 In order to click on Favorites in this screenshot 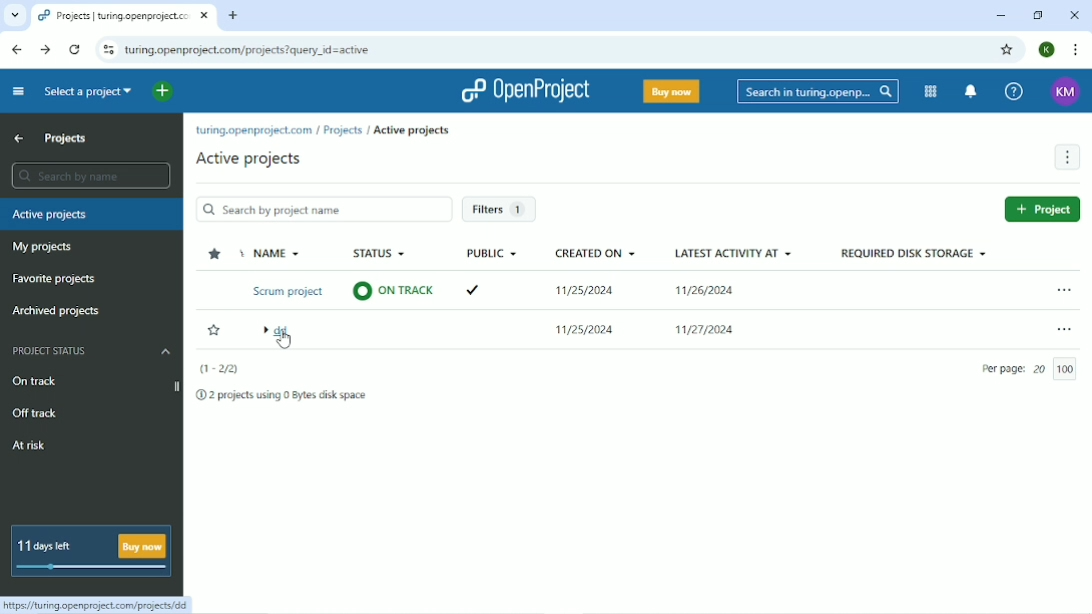, I will do `click(214, 331)`.